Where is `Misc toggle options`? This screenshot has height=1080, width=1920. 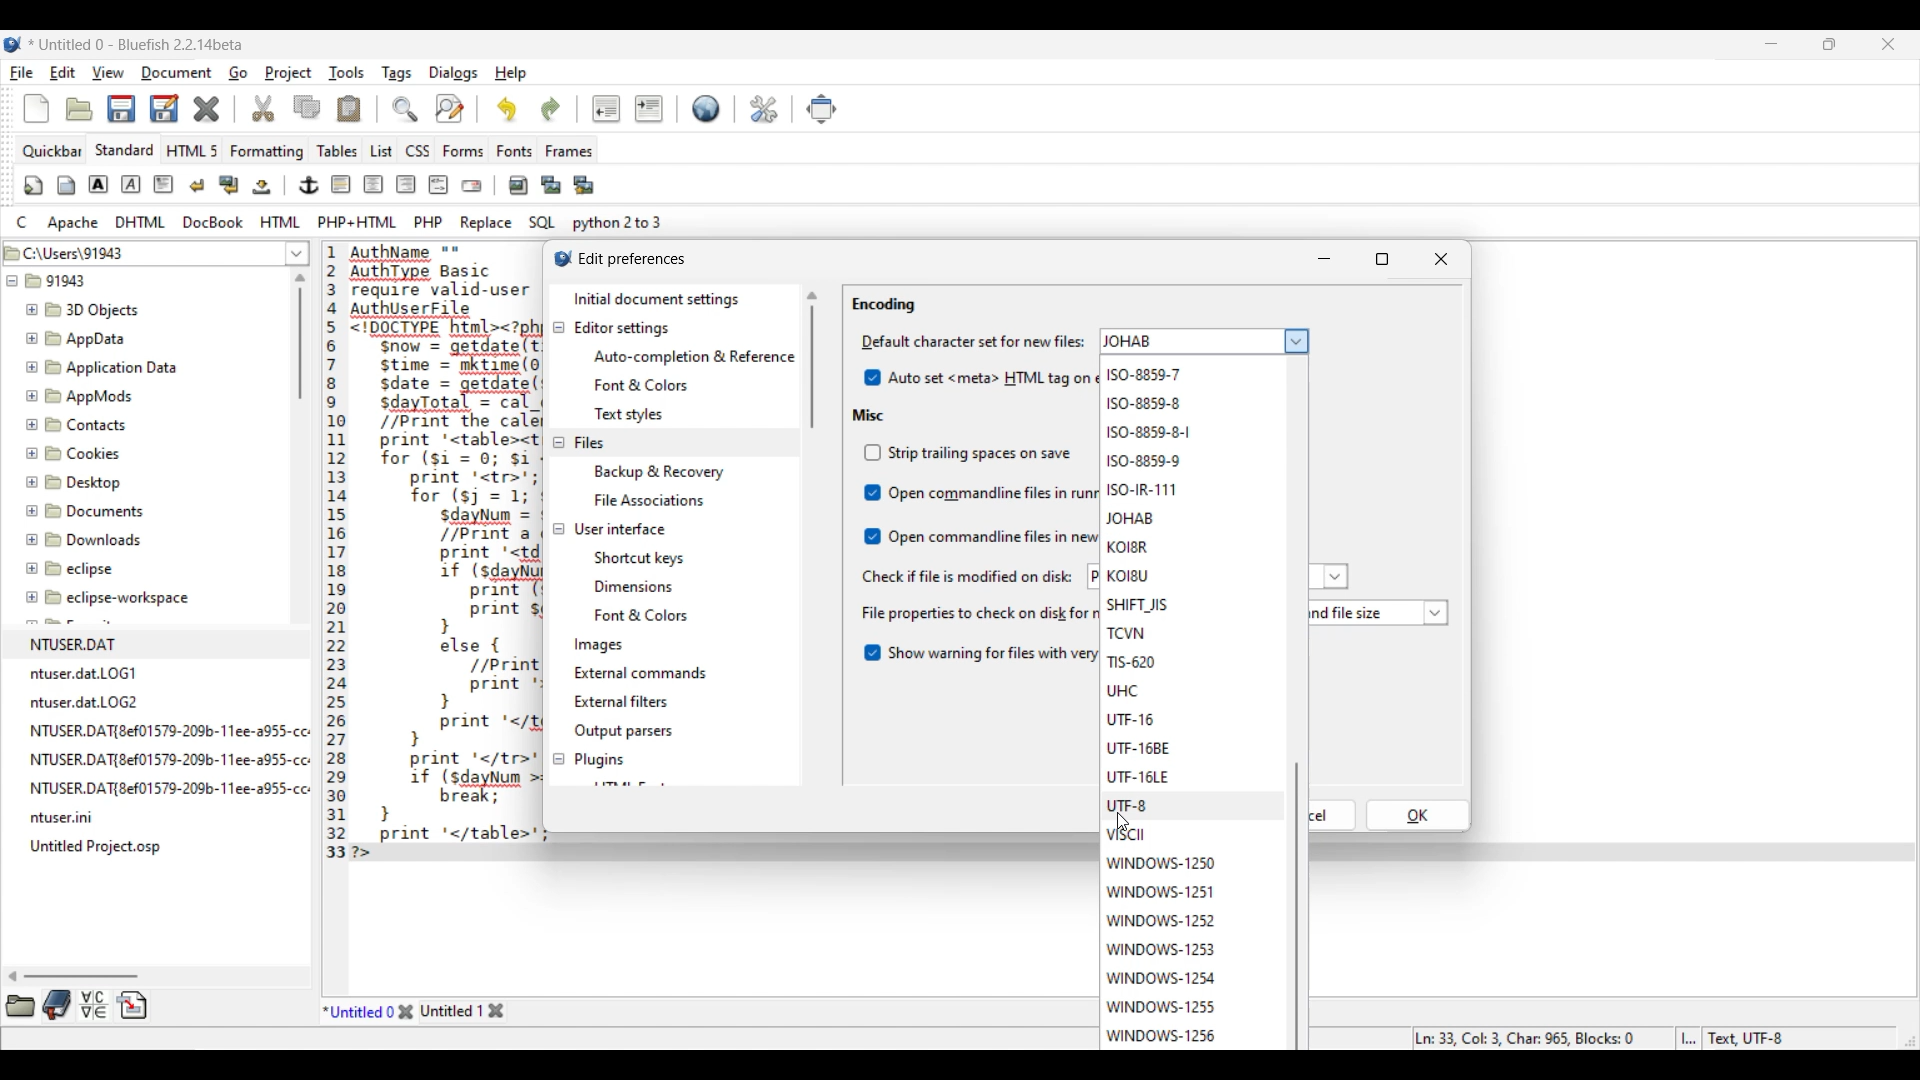
Misc toggle options is located at coordinates (992, 496).